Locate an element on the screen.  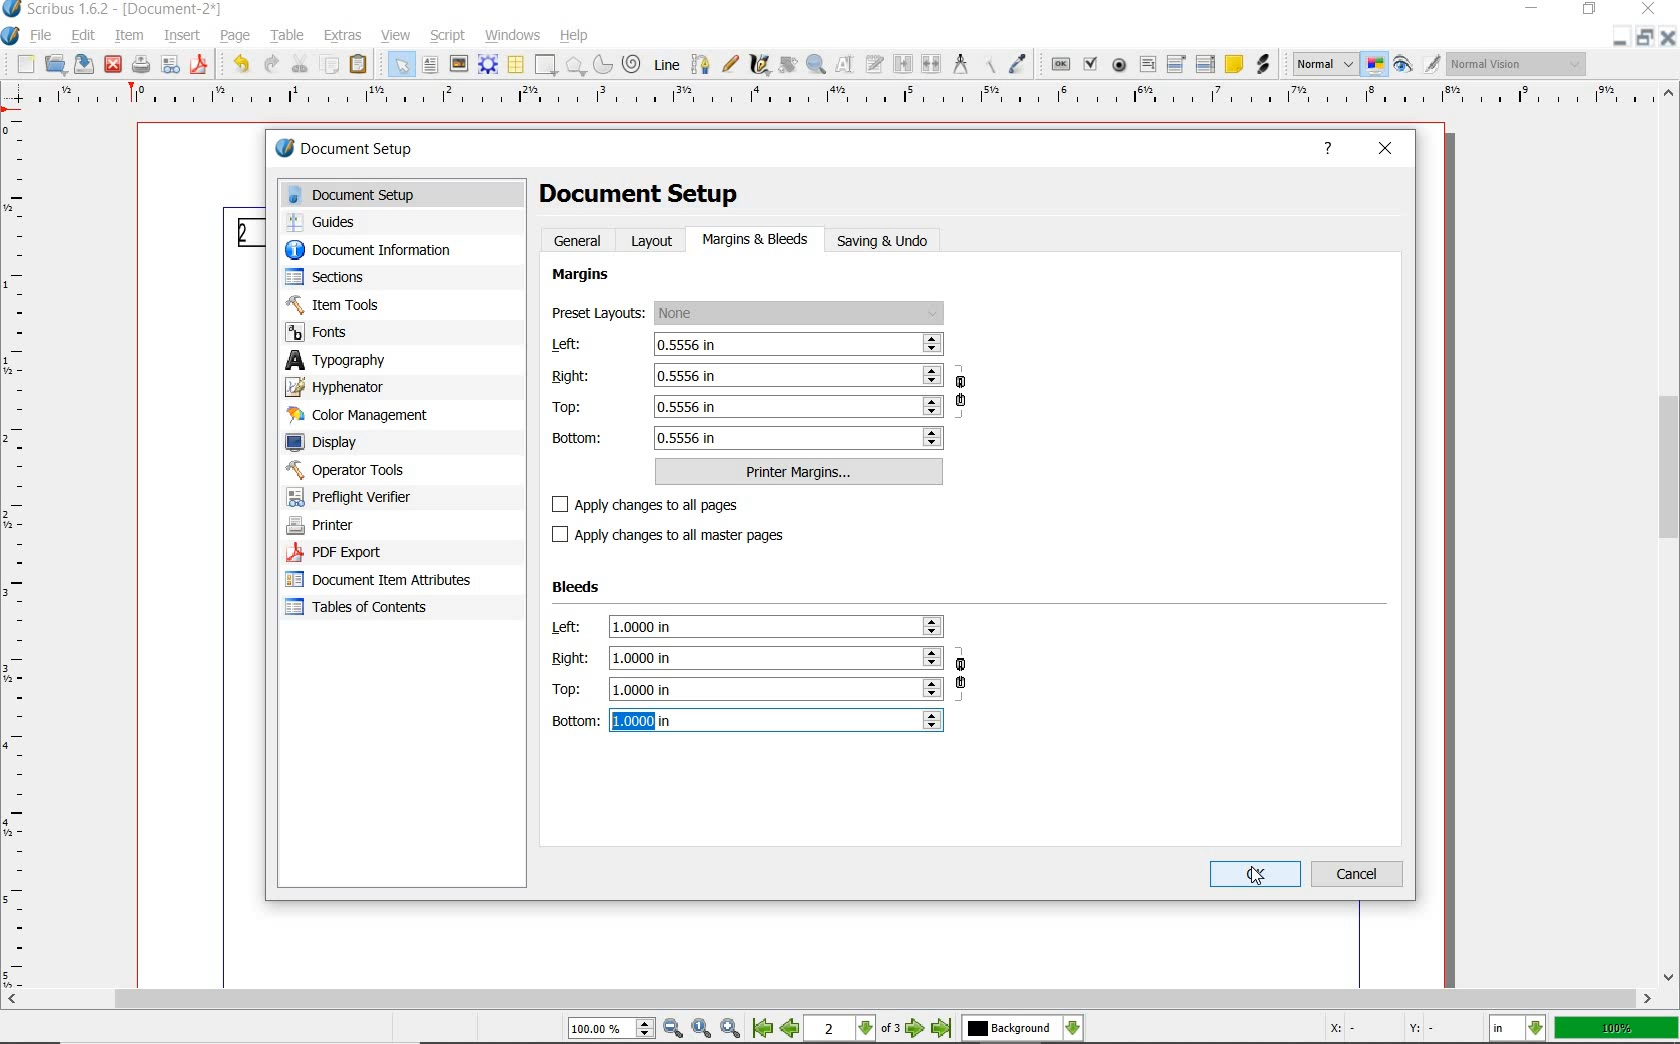
insert is located at coordinates (182, 36).